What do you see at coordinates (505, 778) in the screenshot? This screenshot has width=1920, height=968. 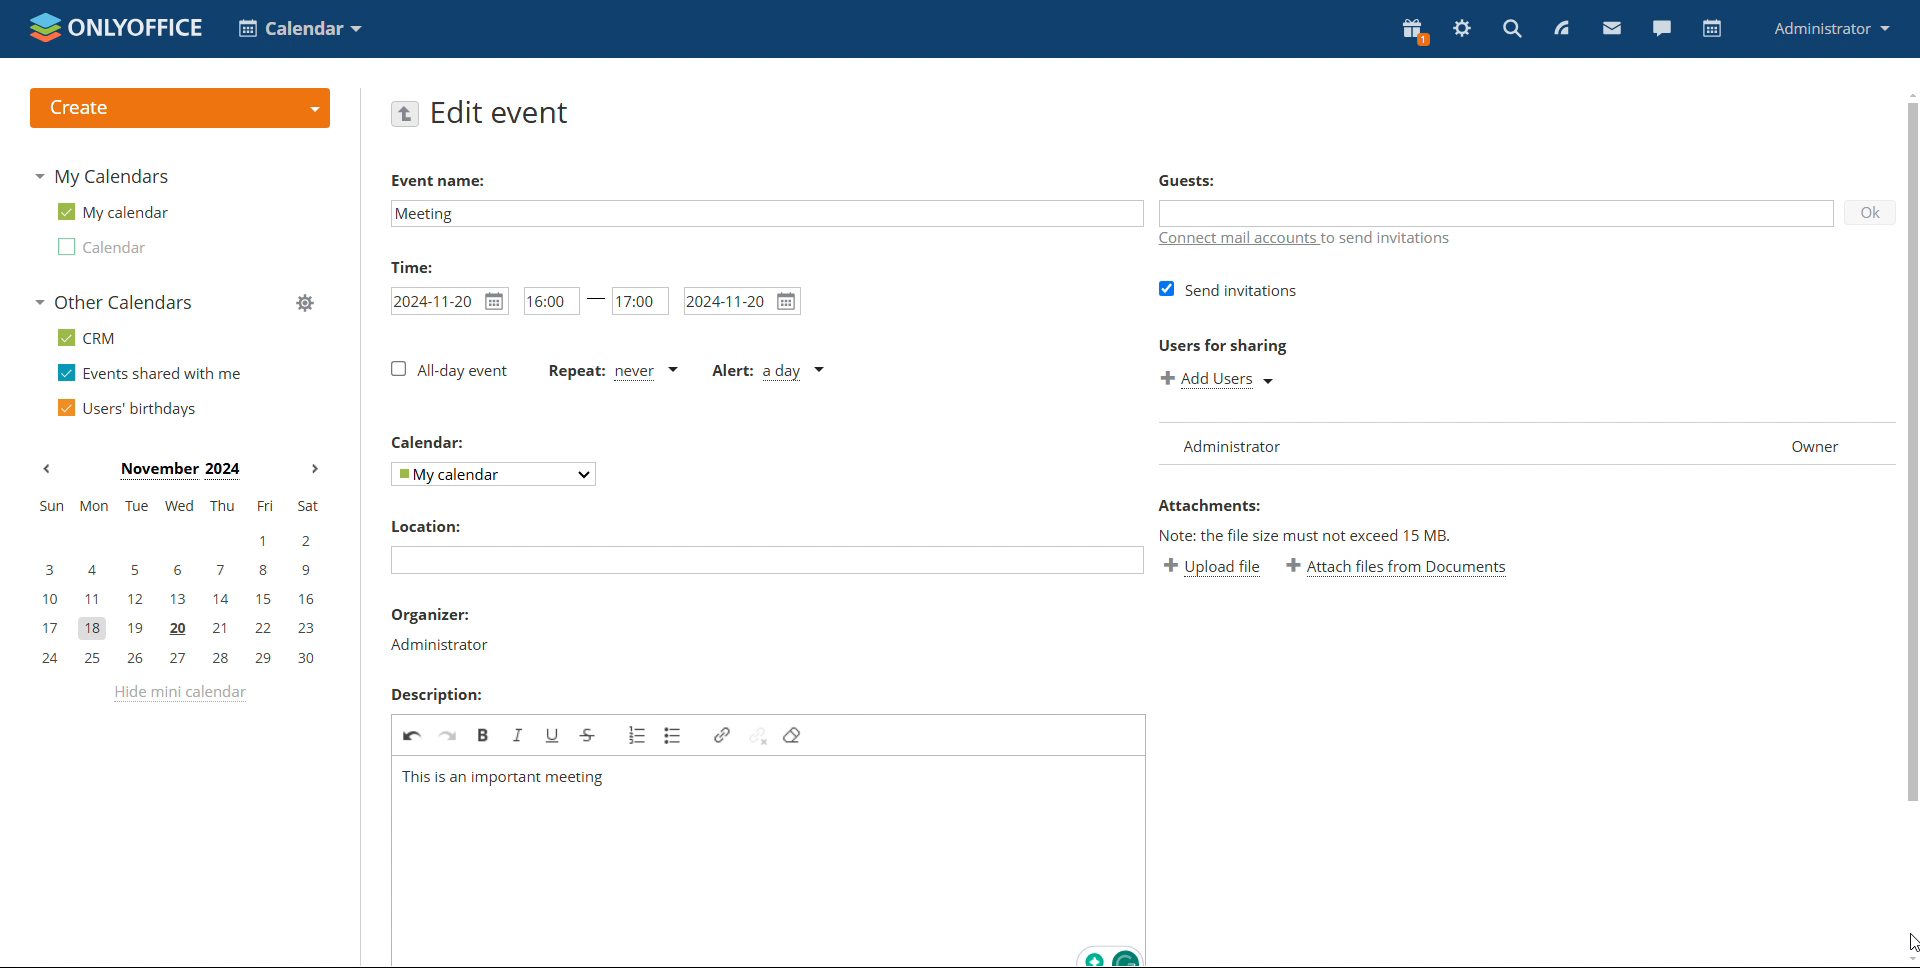 I see `description added` at bounding box center [505, 778].